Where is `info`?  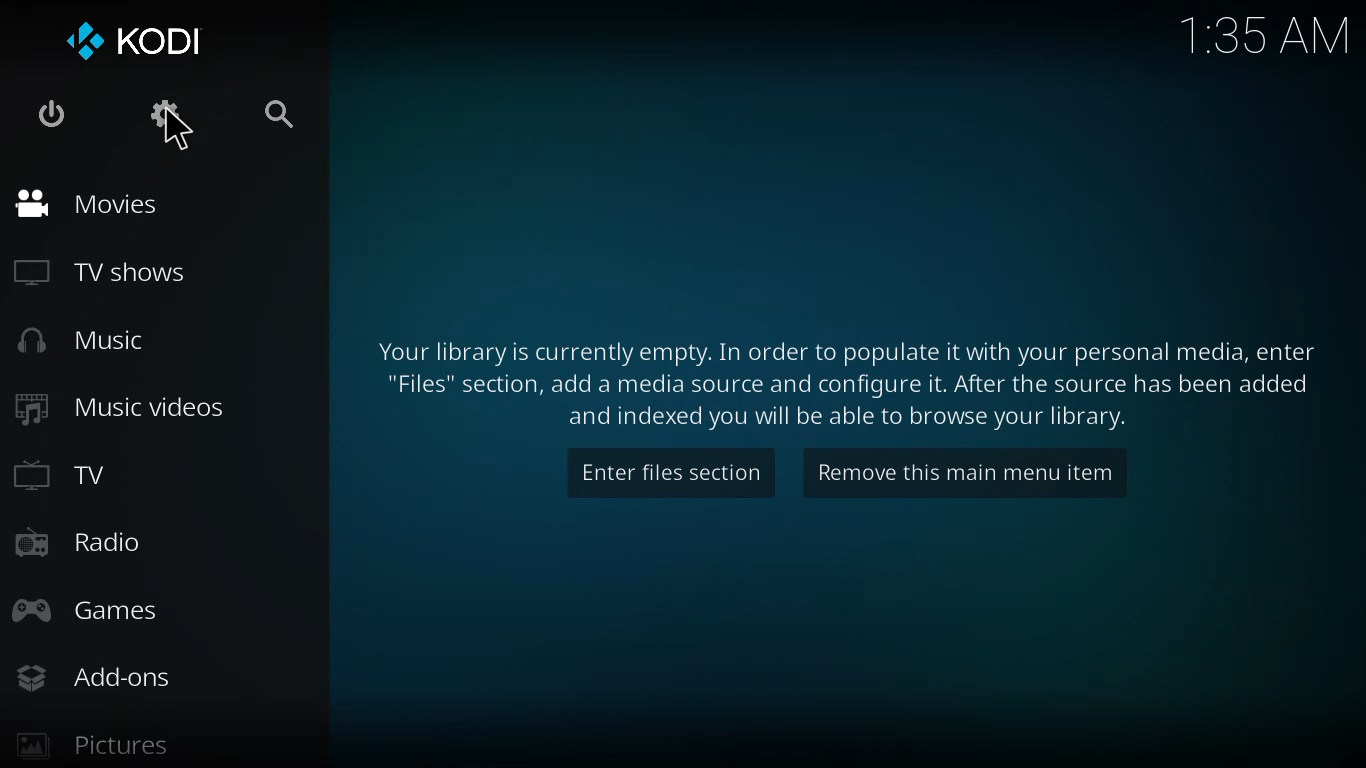
info is located at coordinates (845, 378).